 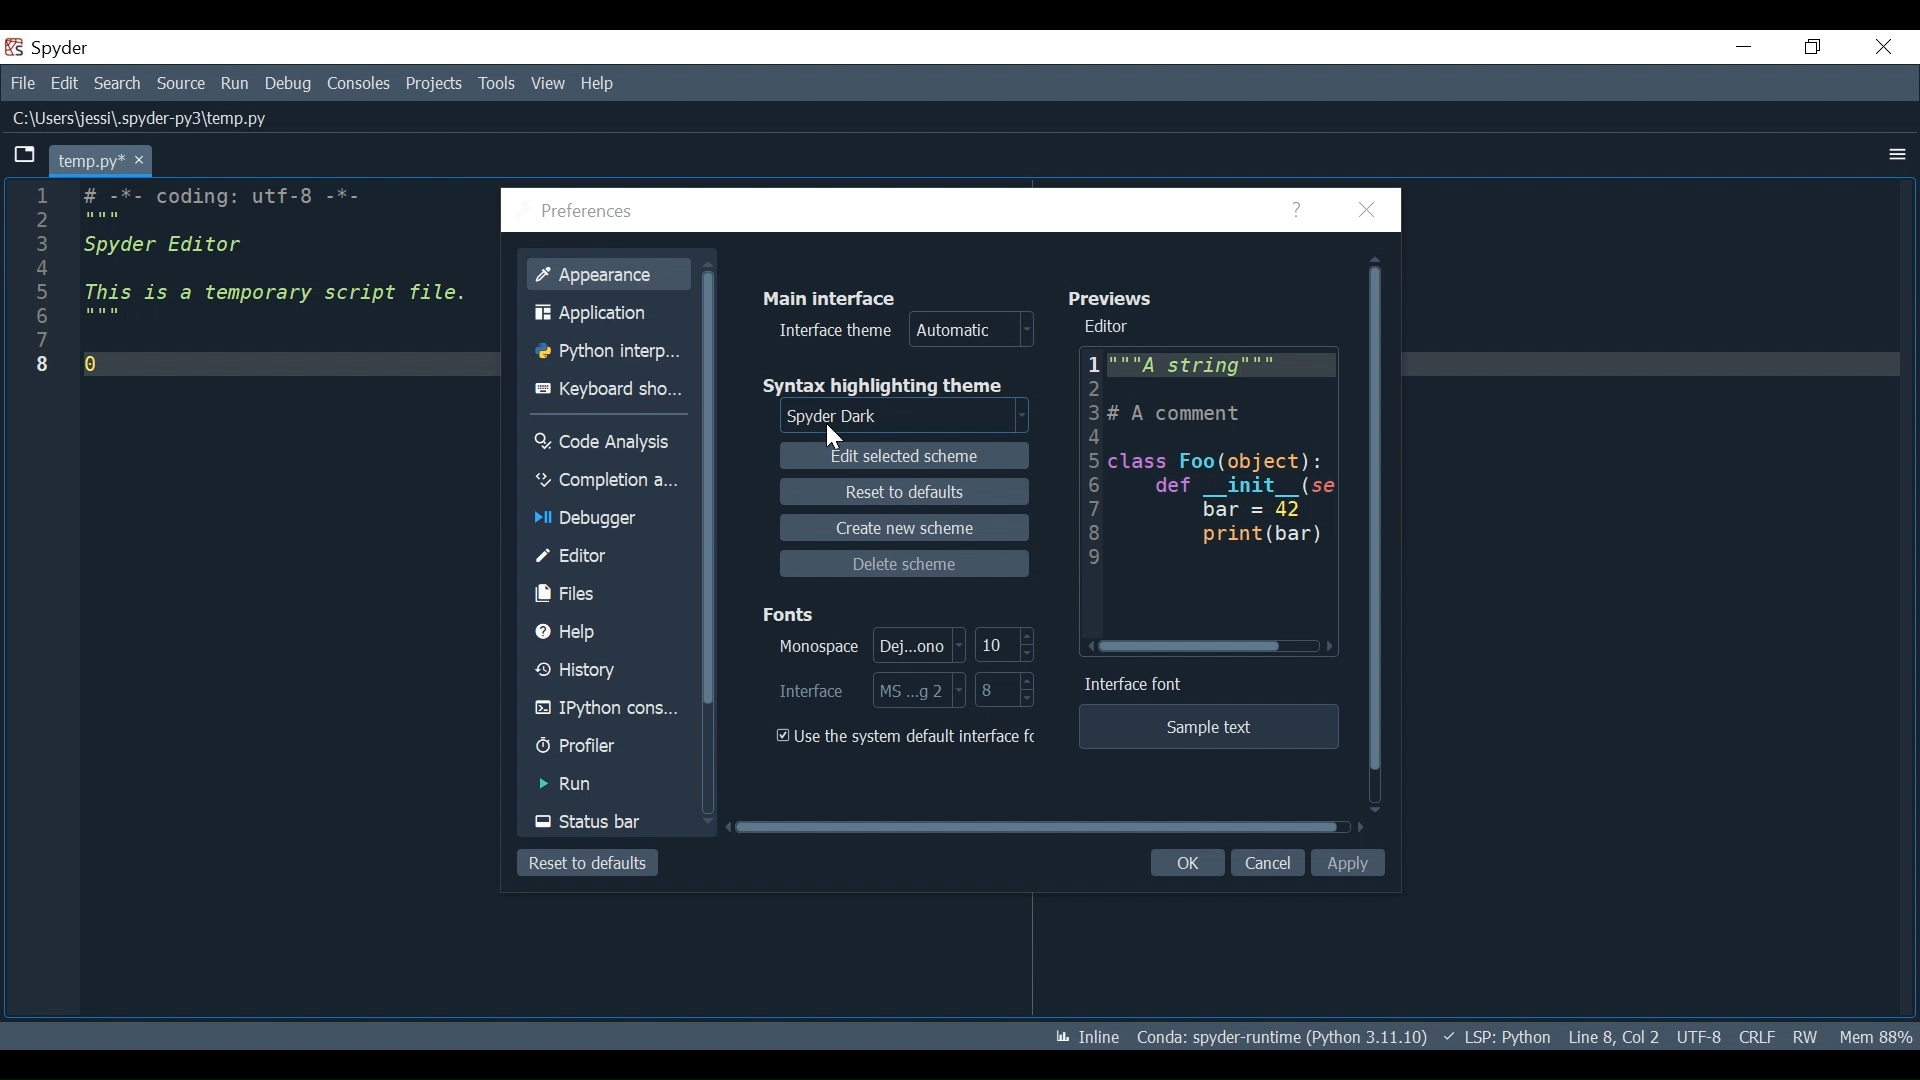 What do you see at coordinates (611, 593) in the screenshot?
I see `Files` at bounding box center [611, 593].